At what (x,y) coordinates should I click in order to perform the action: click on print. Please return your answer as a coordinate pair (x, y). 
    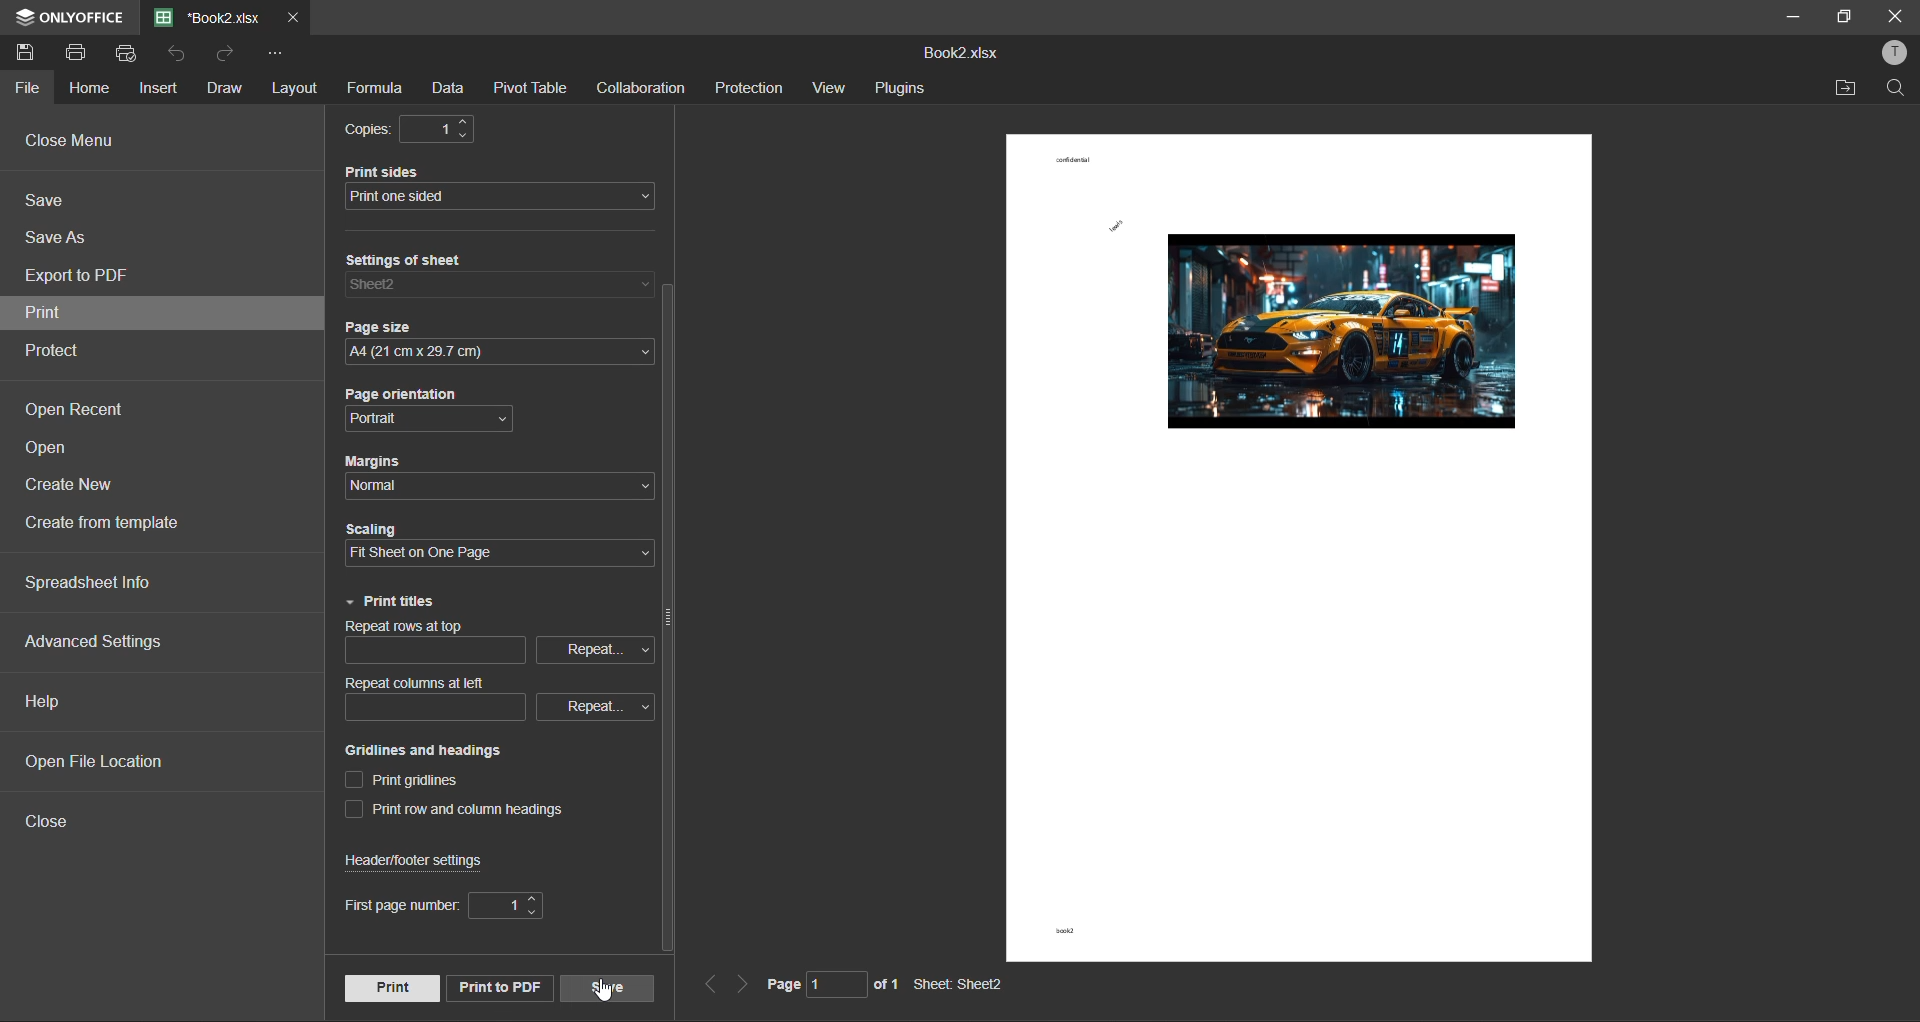
    Looking at the image, I should click on (43, 314).